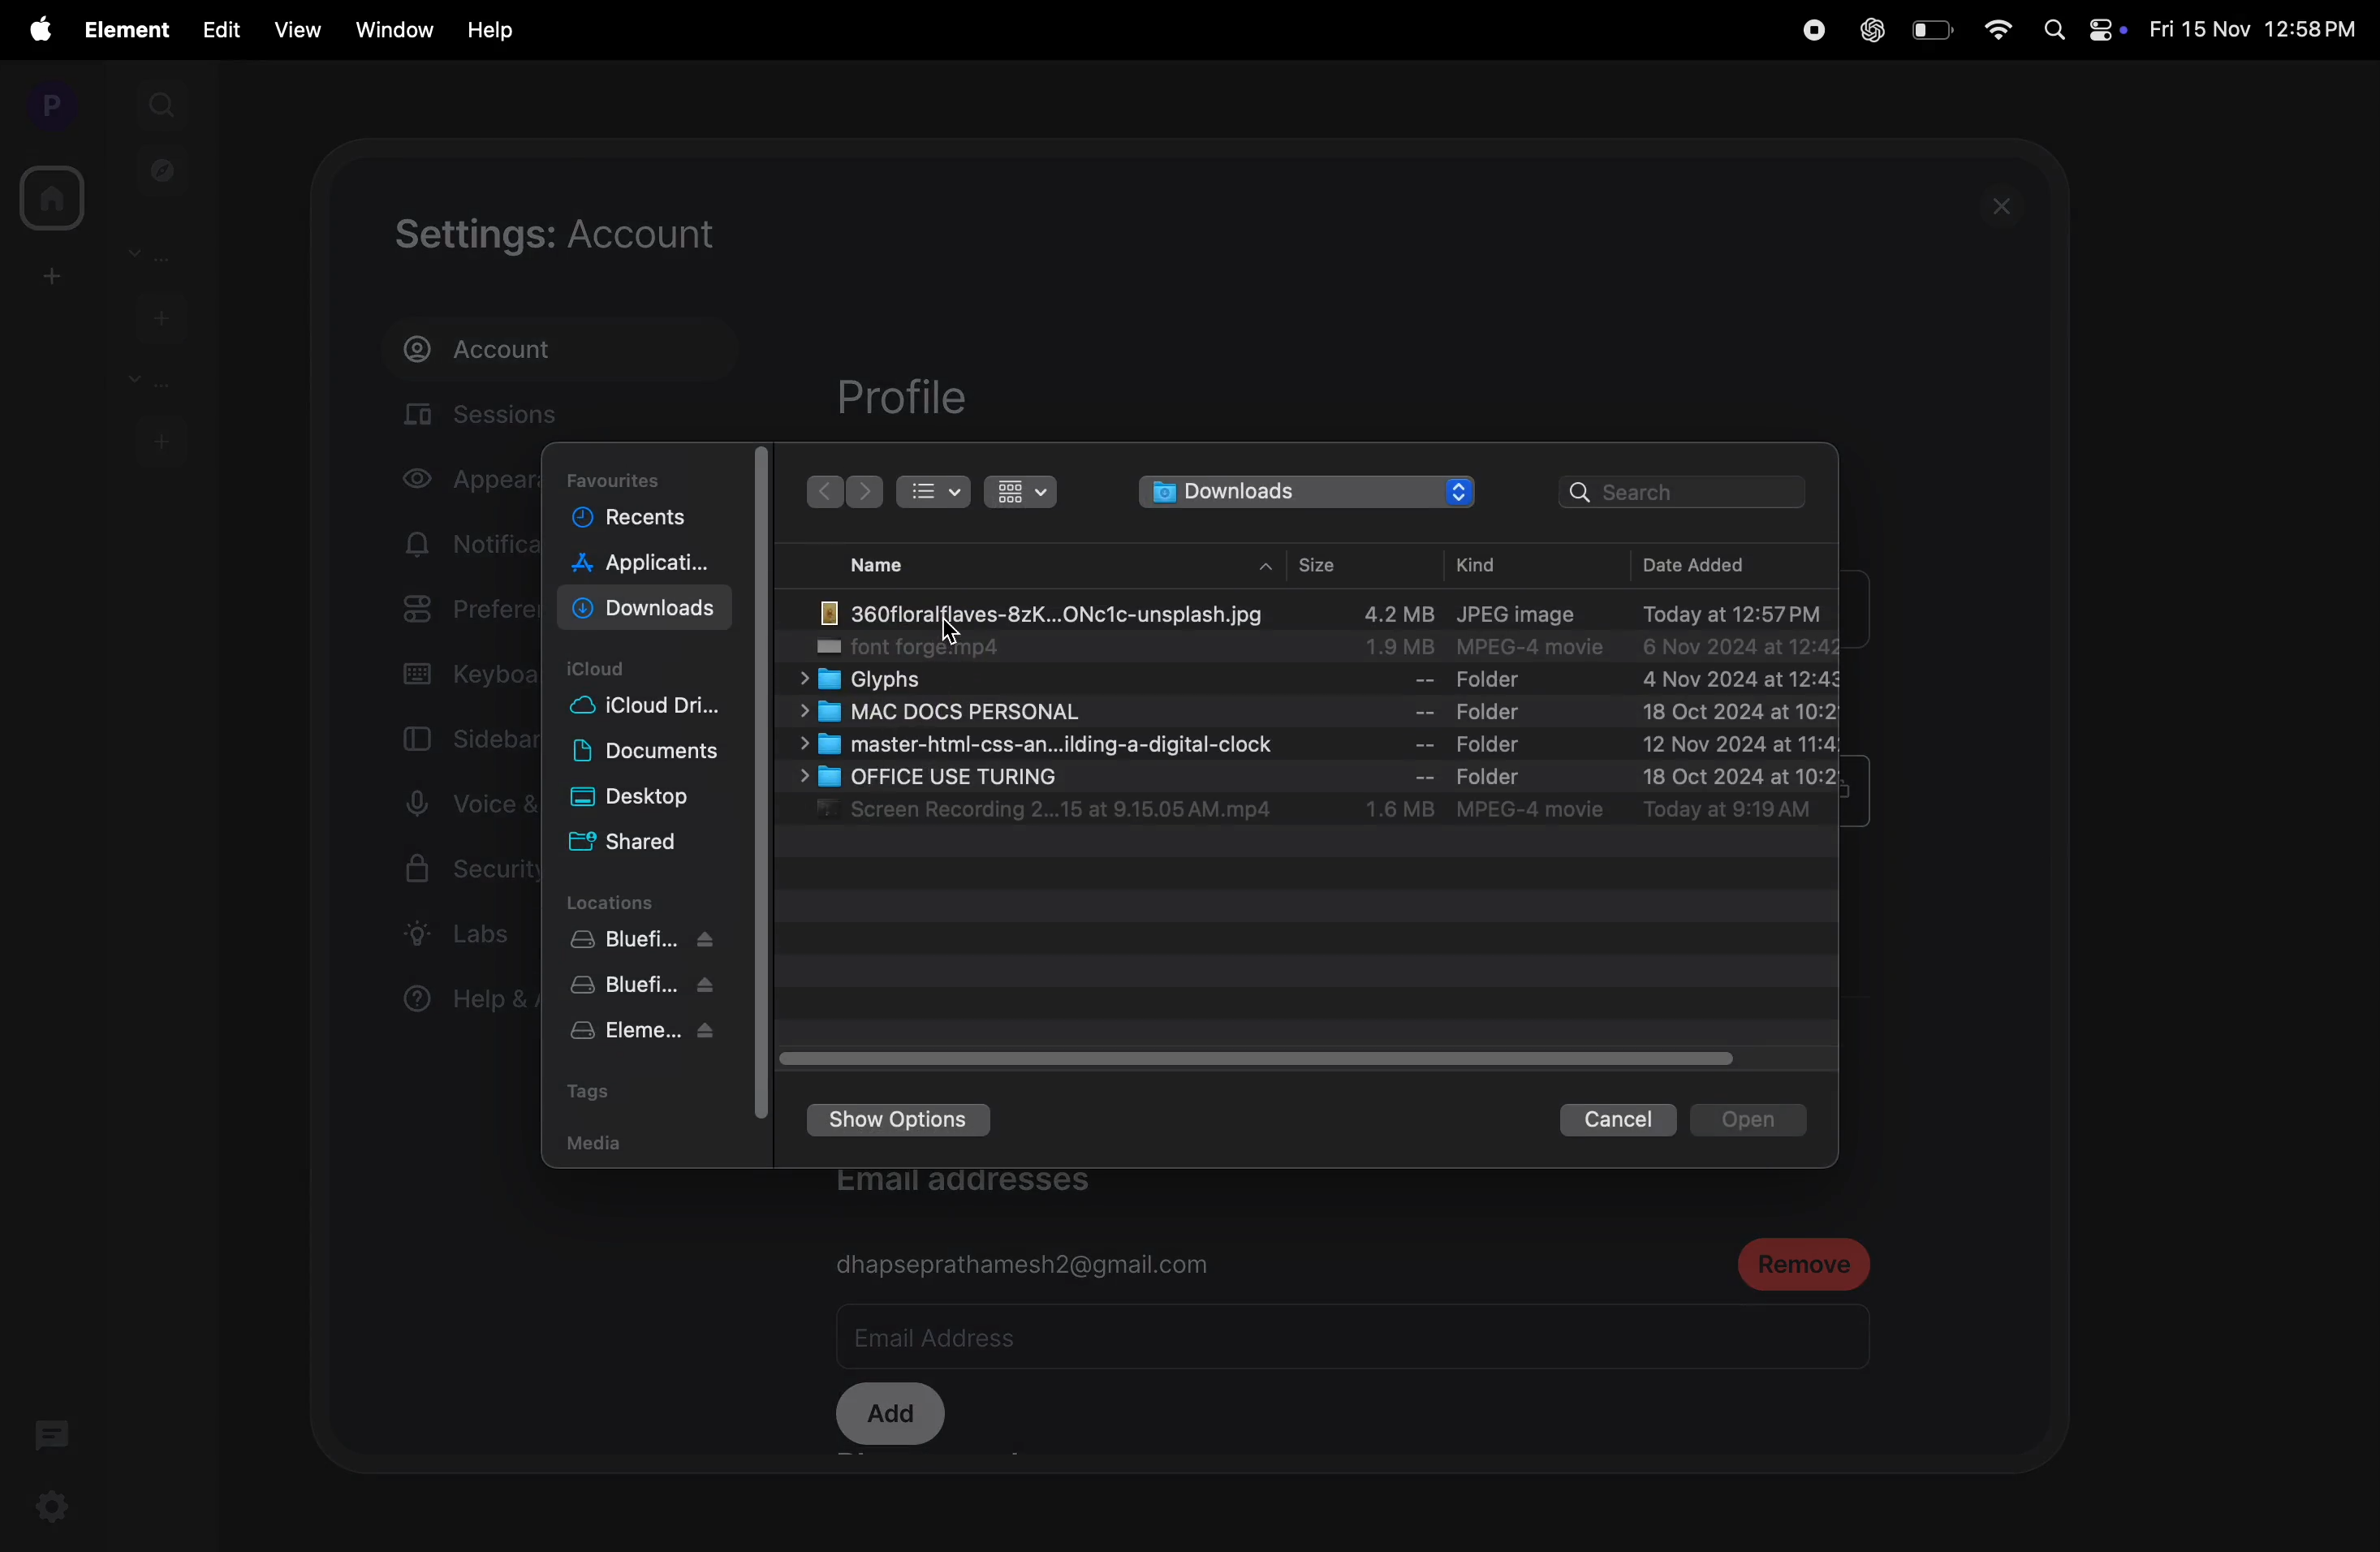 This screenshot has width=2380, height=1552. What do you see at coordinates (161, 439) in the screenshot?
I see `add rooms` at bounding box center [161, 439].